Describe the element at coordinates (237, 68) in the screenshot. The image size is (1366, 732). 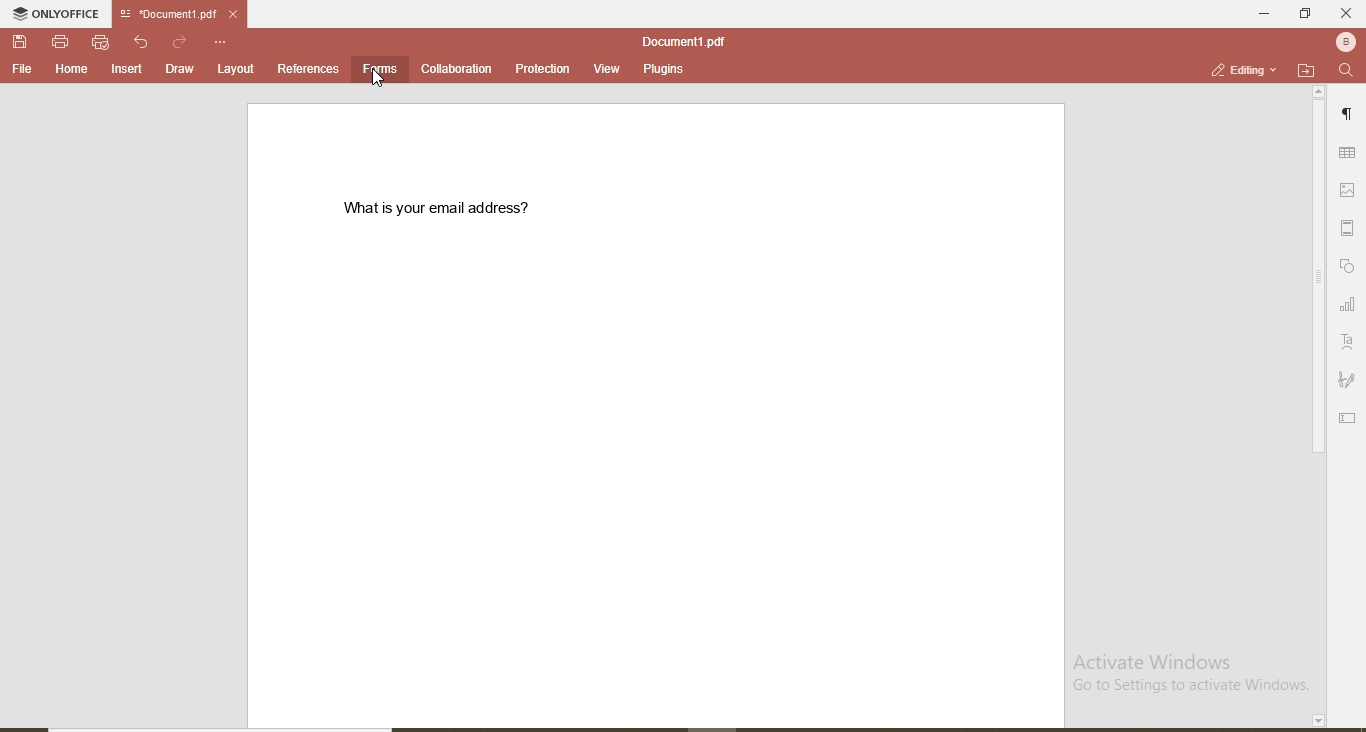
I see `layout` at that location.